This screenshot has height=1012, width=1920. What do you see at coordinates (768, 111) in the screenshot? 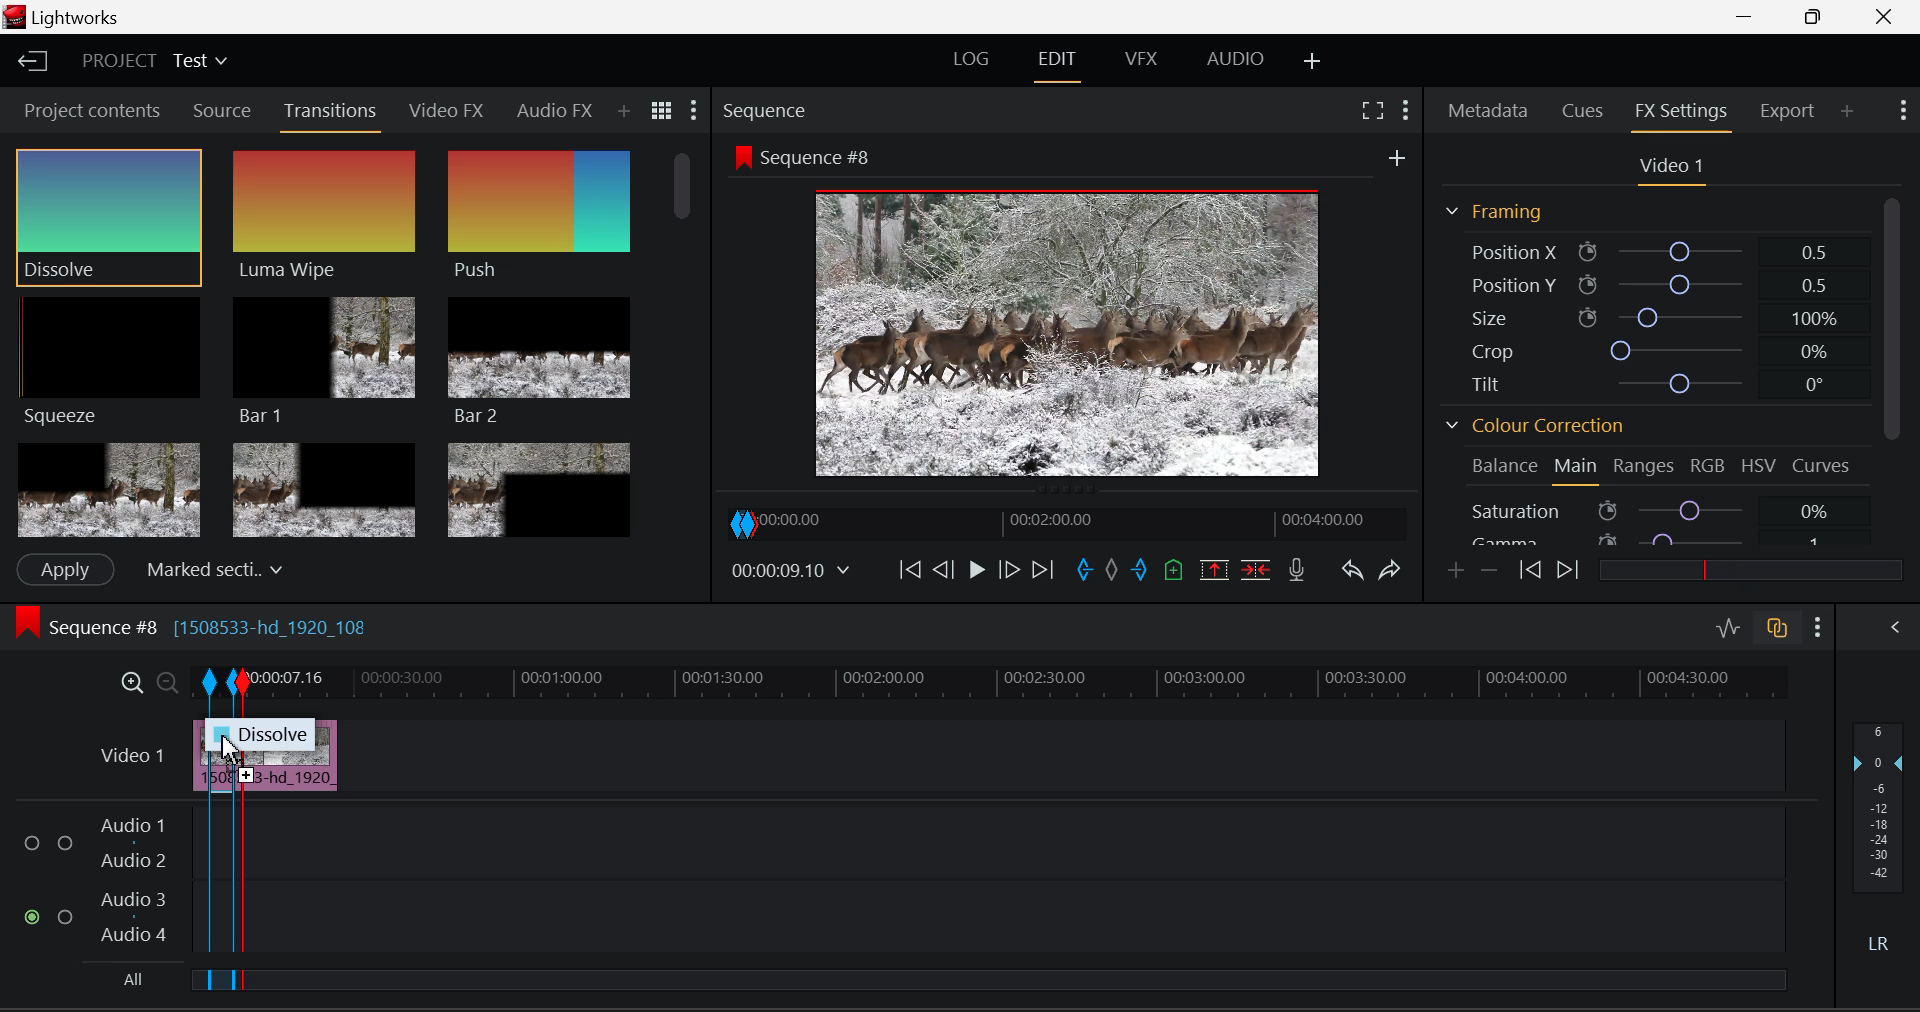
I see `Sequence Preview Section` at bounding box center [768, 111].